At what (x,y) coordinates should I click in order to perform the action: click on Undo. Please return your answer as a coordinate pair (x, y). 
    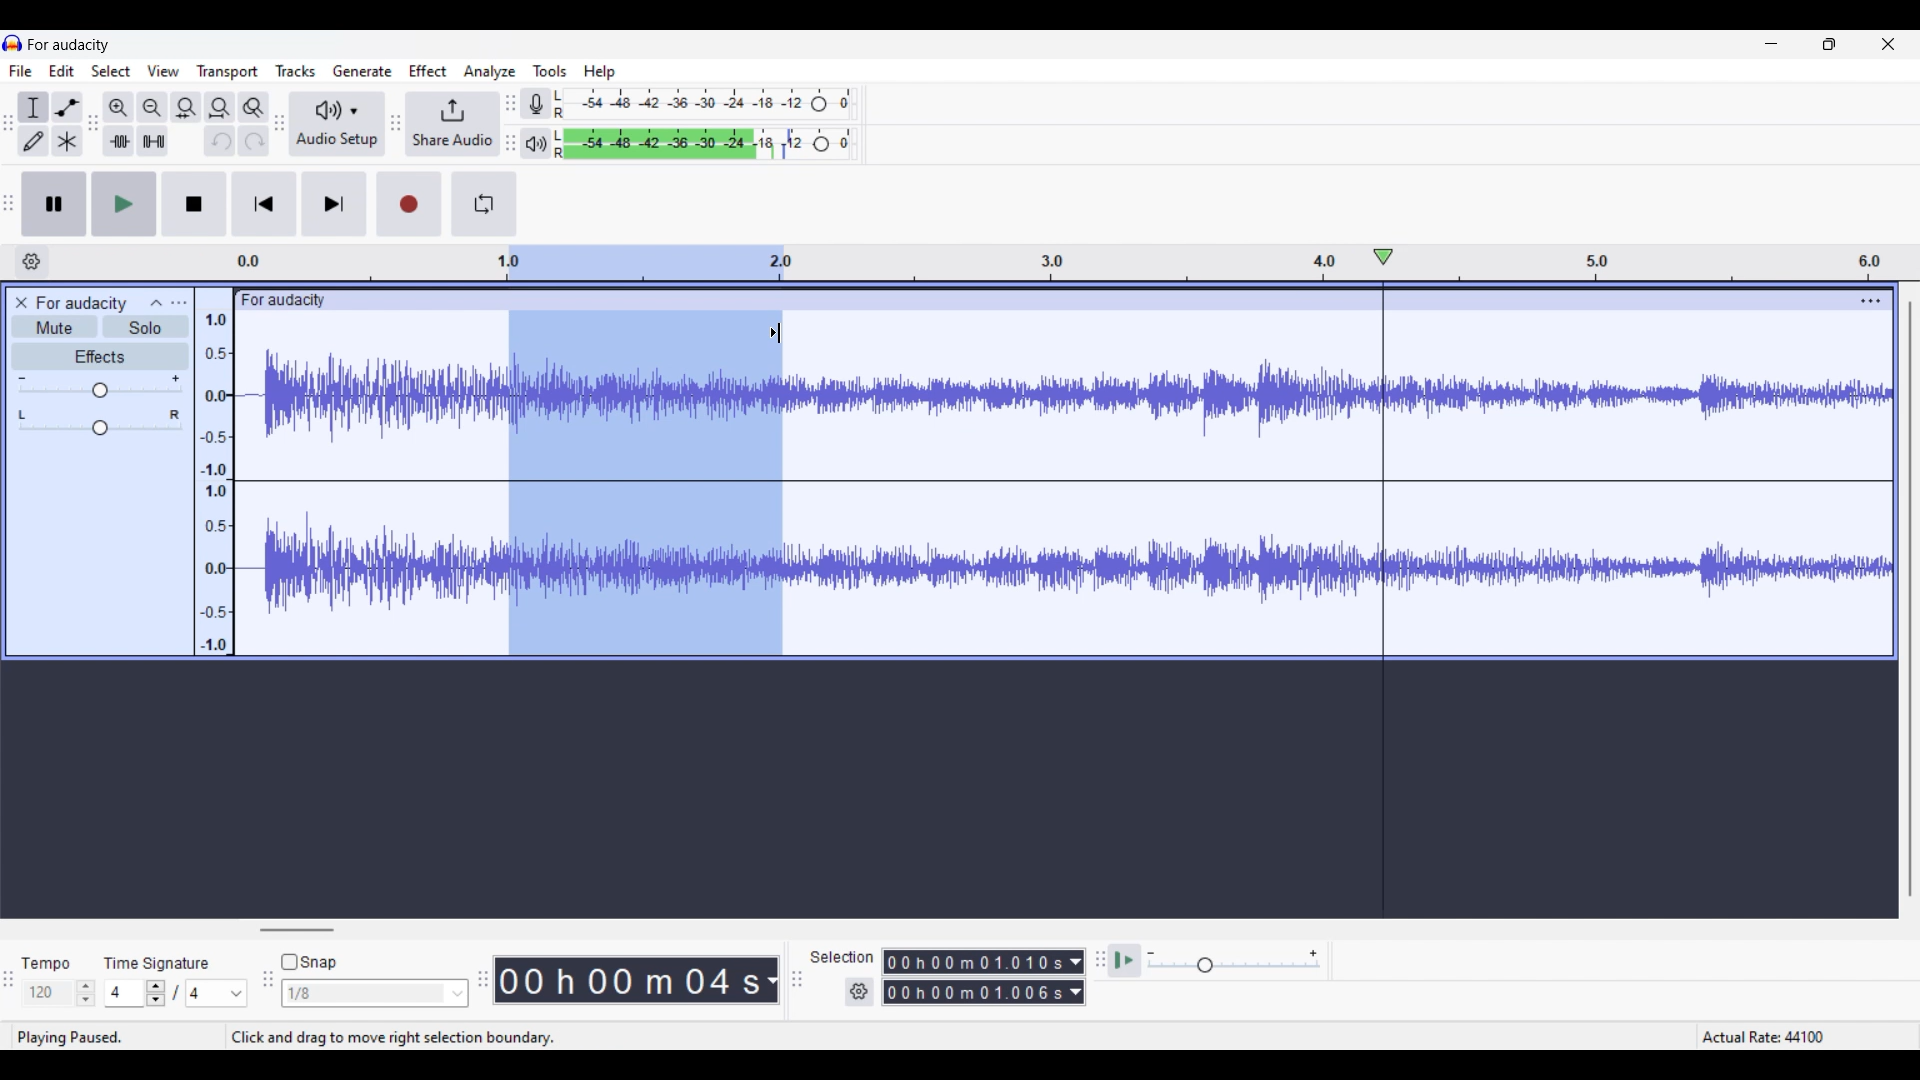
    Looking at the image, I should click on (220, 140).